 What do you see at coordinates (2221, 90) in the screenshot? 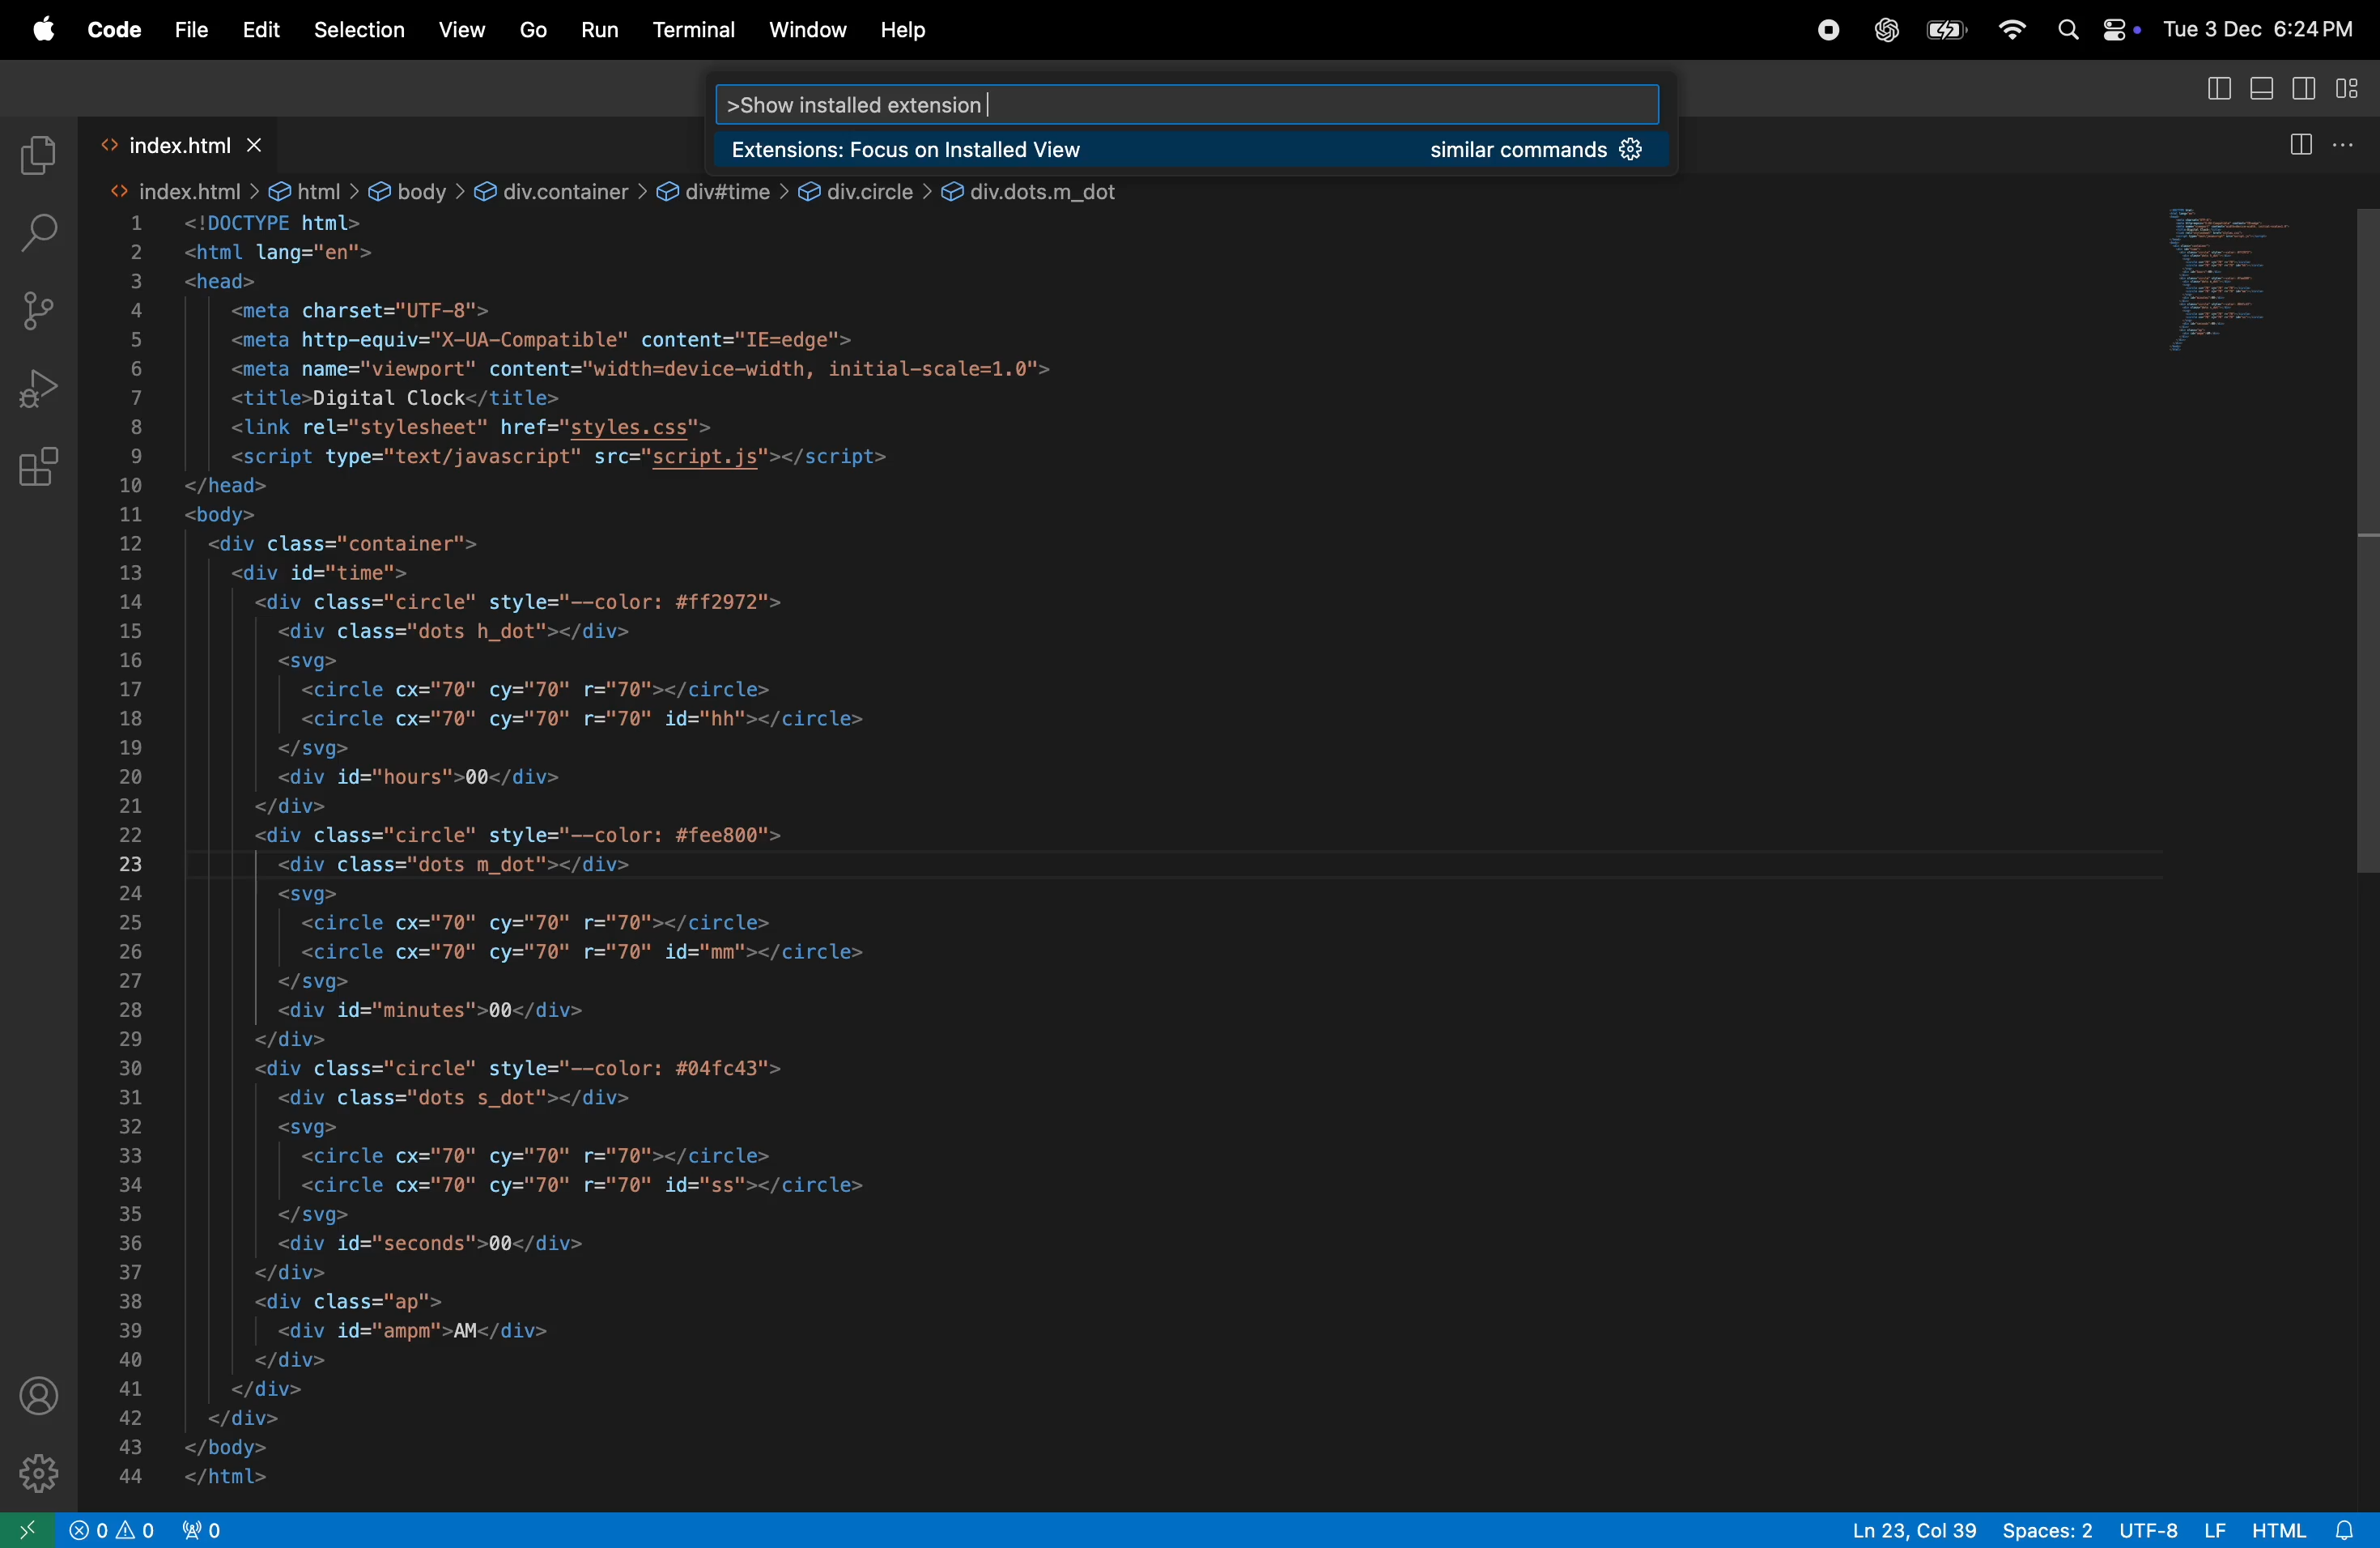
I see `toggle side bar` at bounding box center [2221, 90].